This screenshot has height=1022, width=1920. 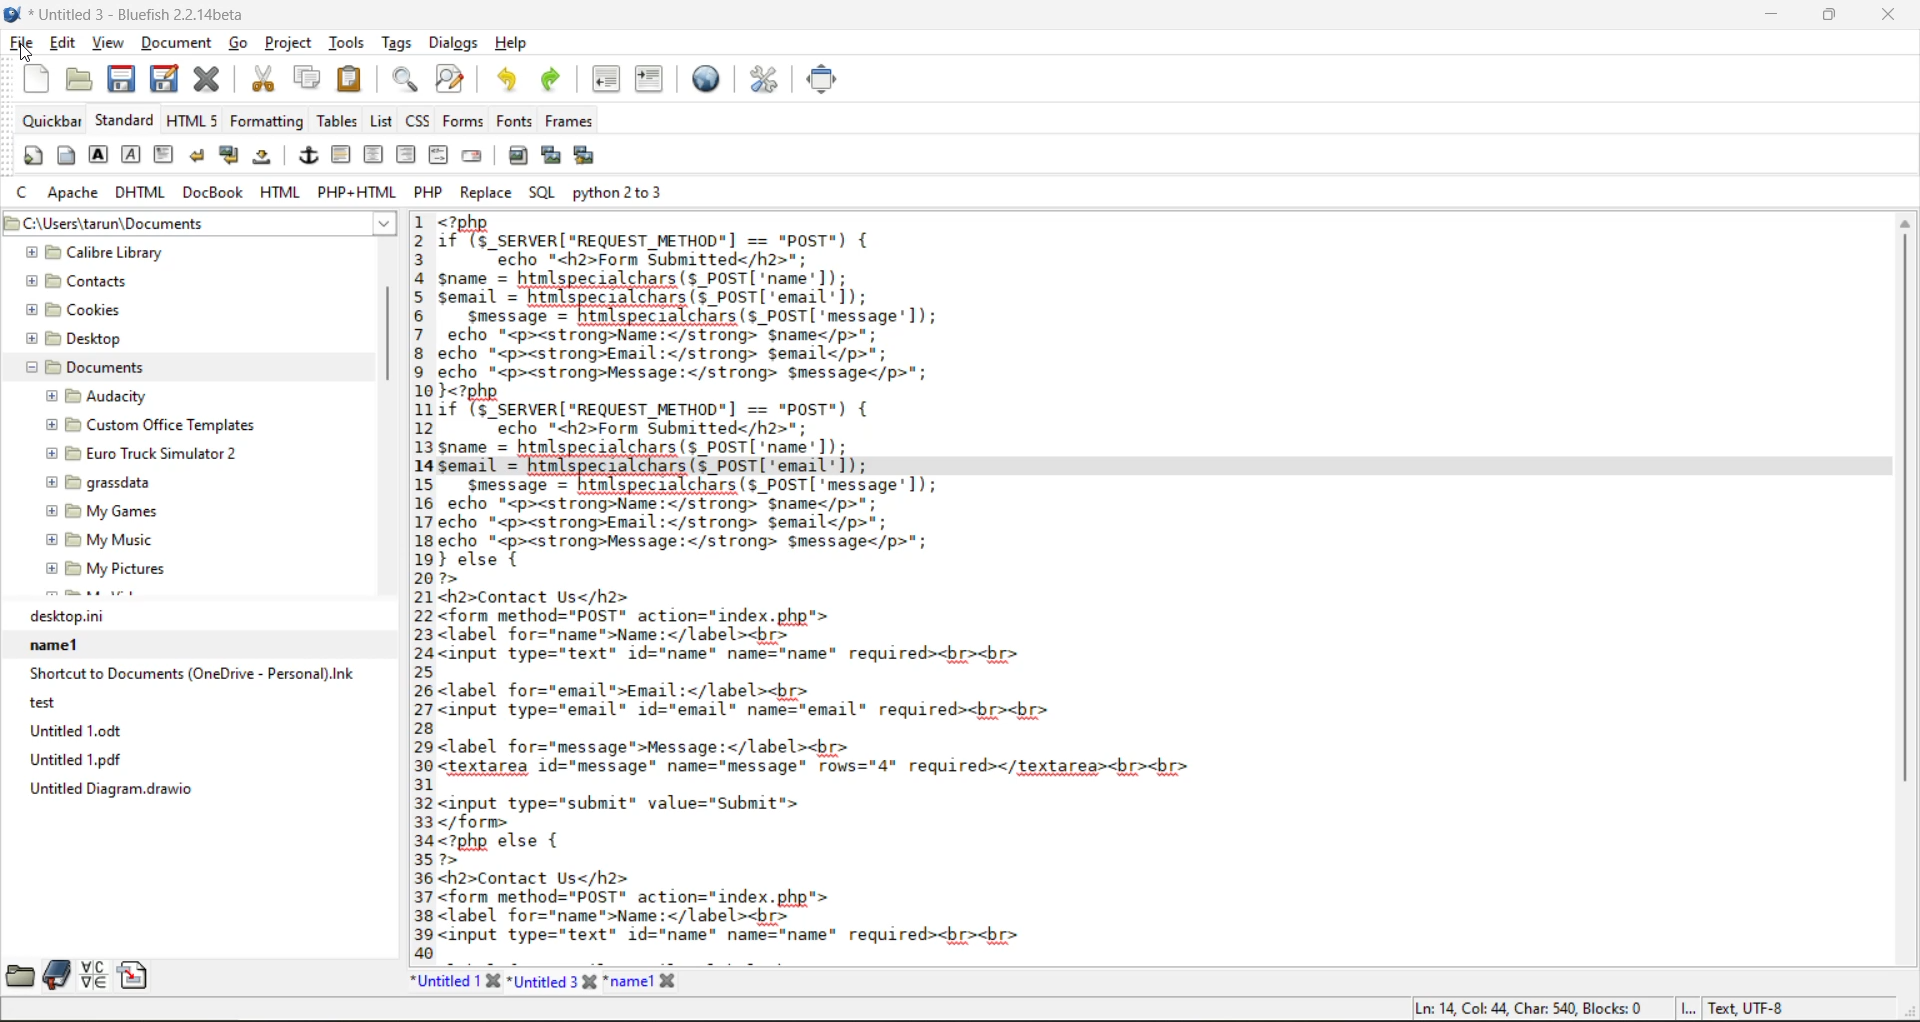 What do you see at coordinates (450, 81) in the screenshot?
I see `find and replace` at bounding box center [450, 81].